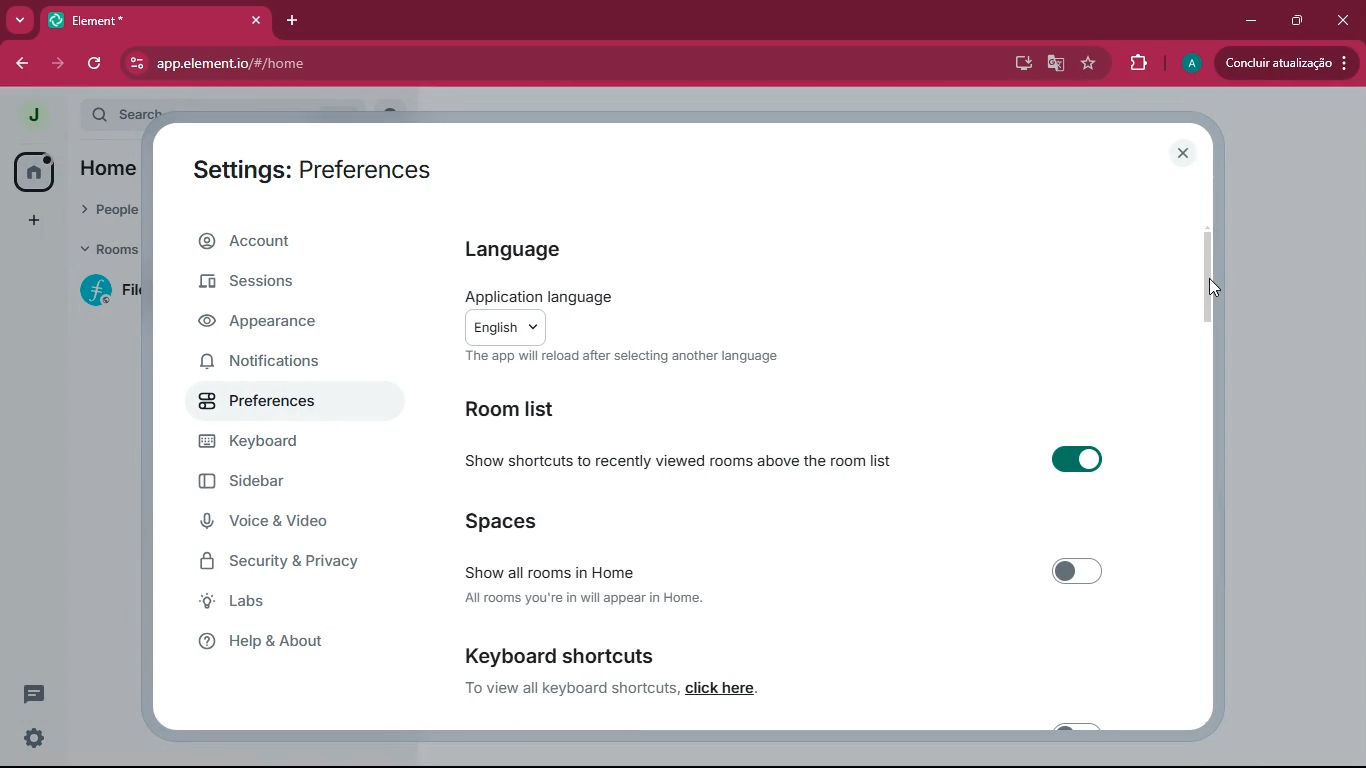 This screenshot has height=768, width=1366. Describe the element at coordinates (272, 283) in the screenshot. I see `sessions` at that location.